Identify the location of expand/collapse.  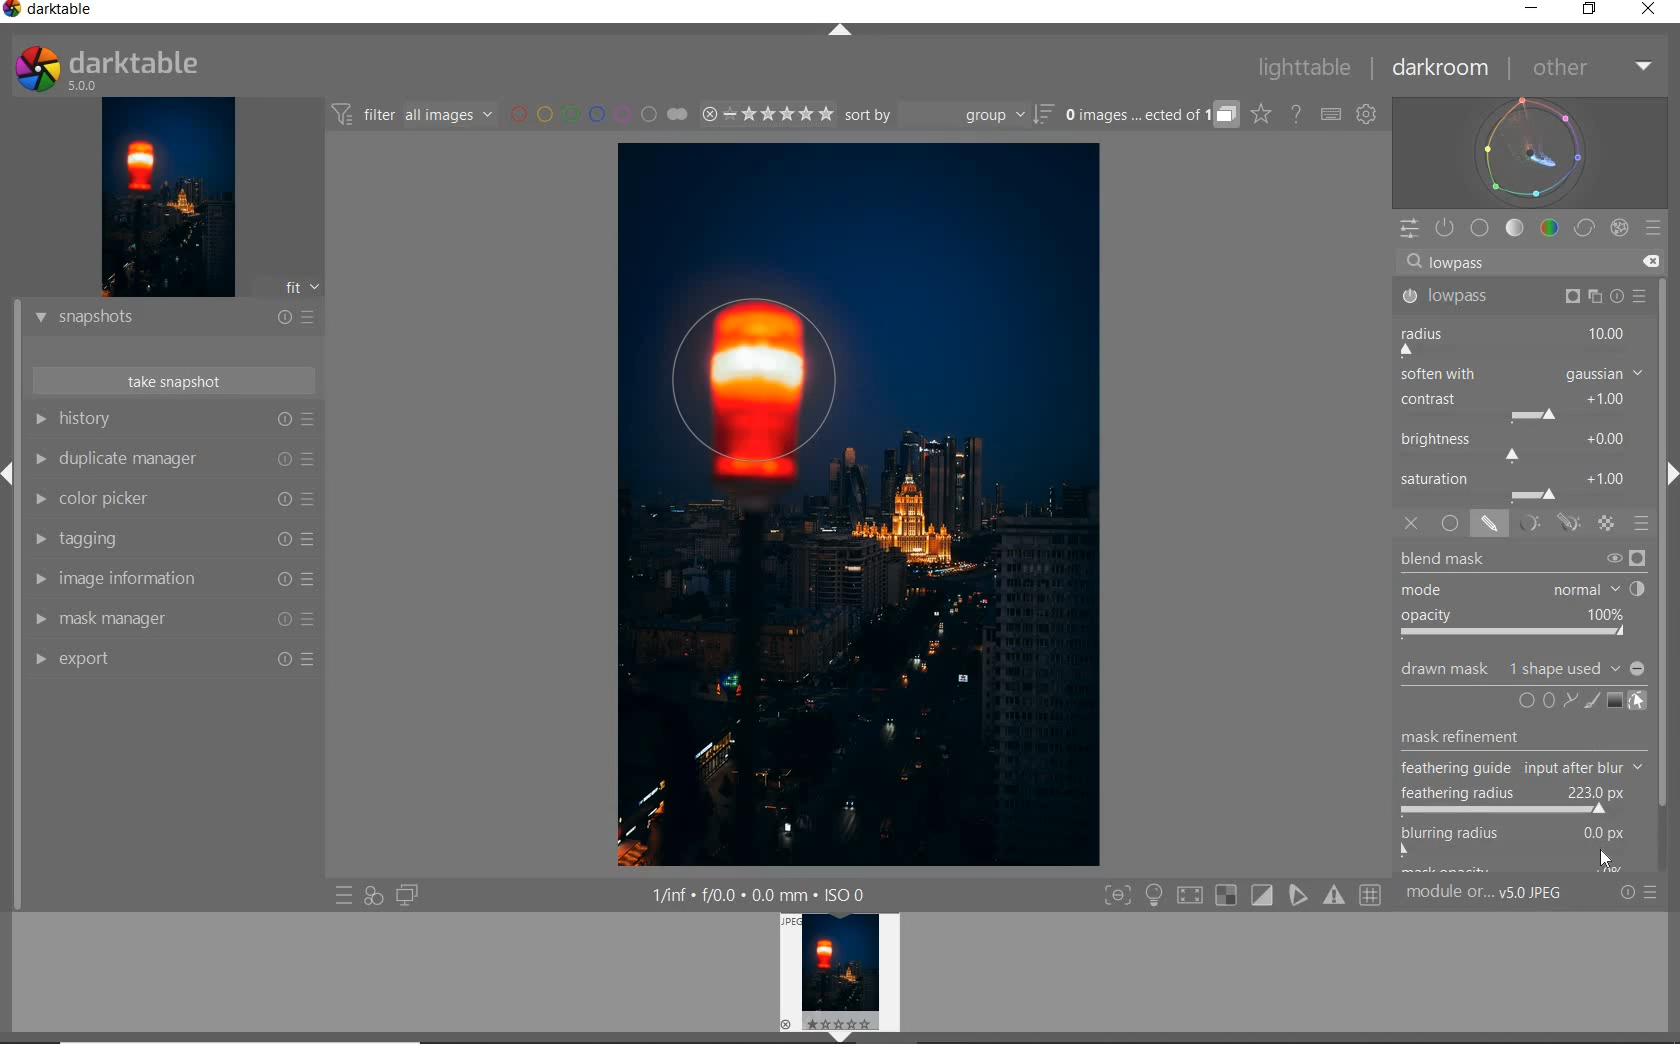
(1668, 479).